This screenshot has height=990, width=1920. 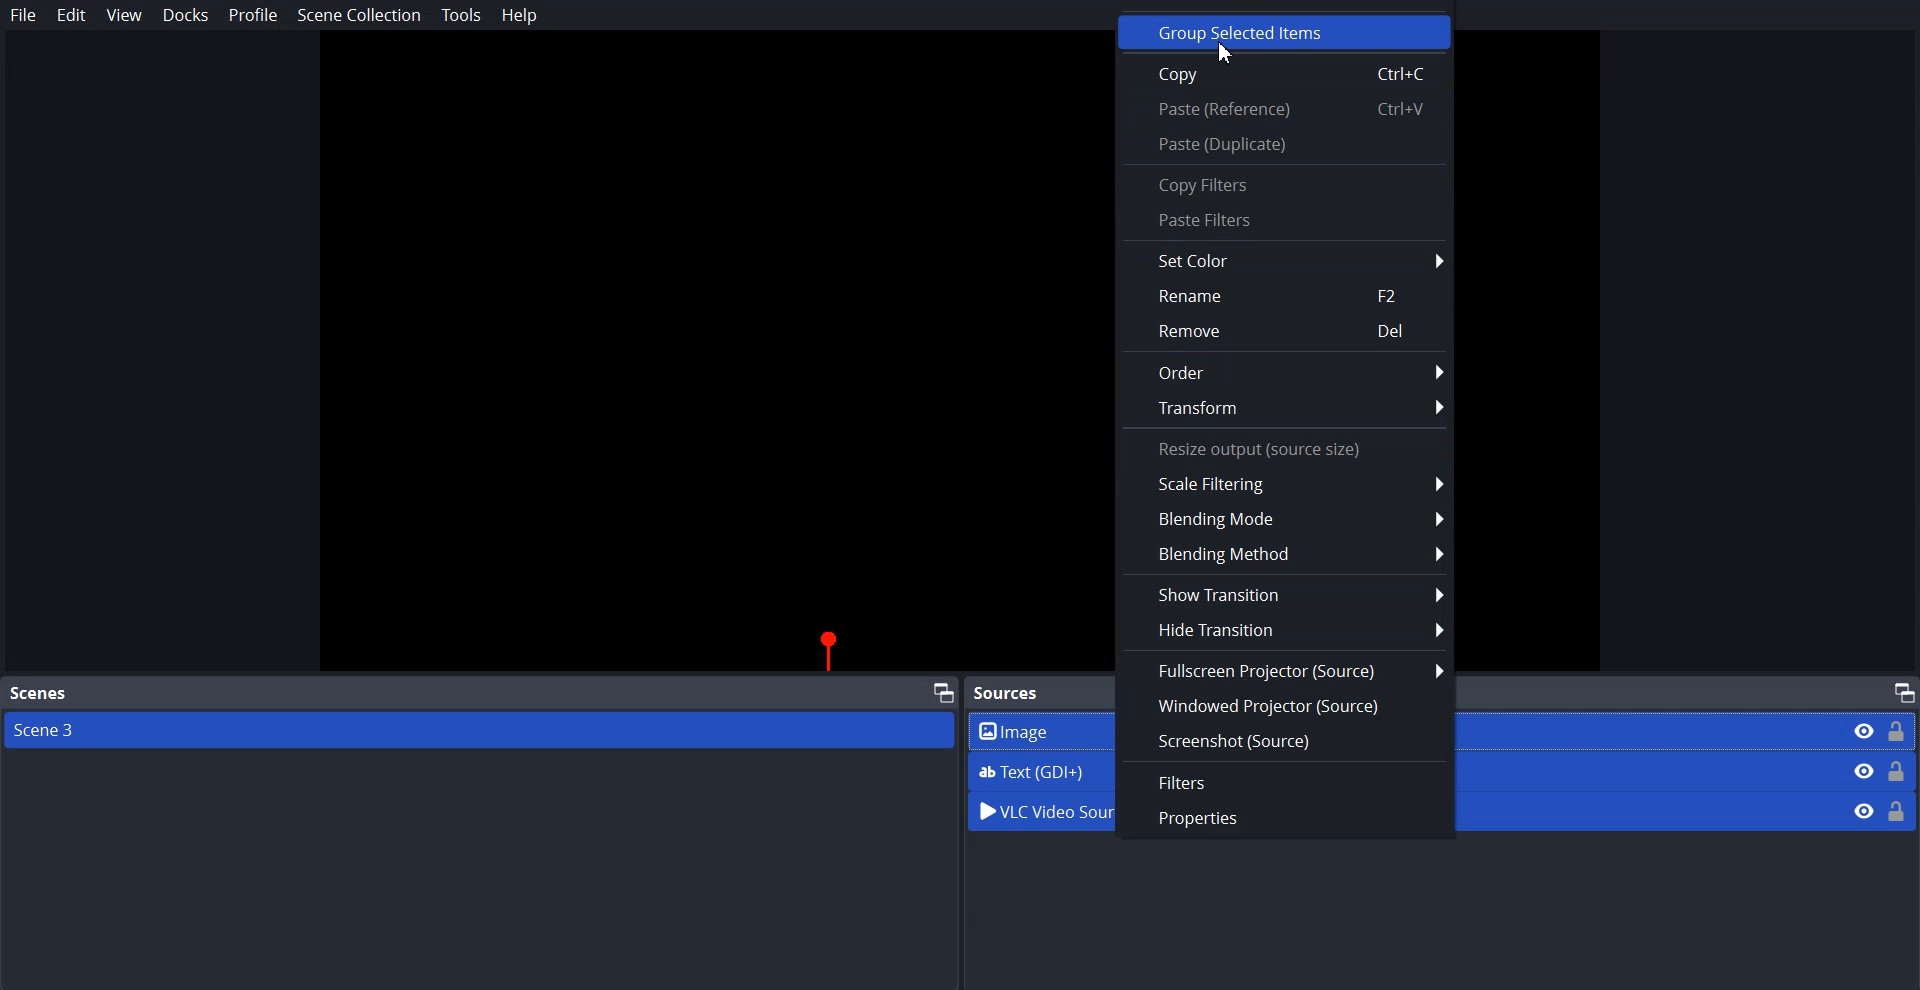 What do you see at coordinates (1282, 818) in the screenshot?
I see `Properties` at bounding box center [1282, 818].